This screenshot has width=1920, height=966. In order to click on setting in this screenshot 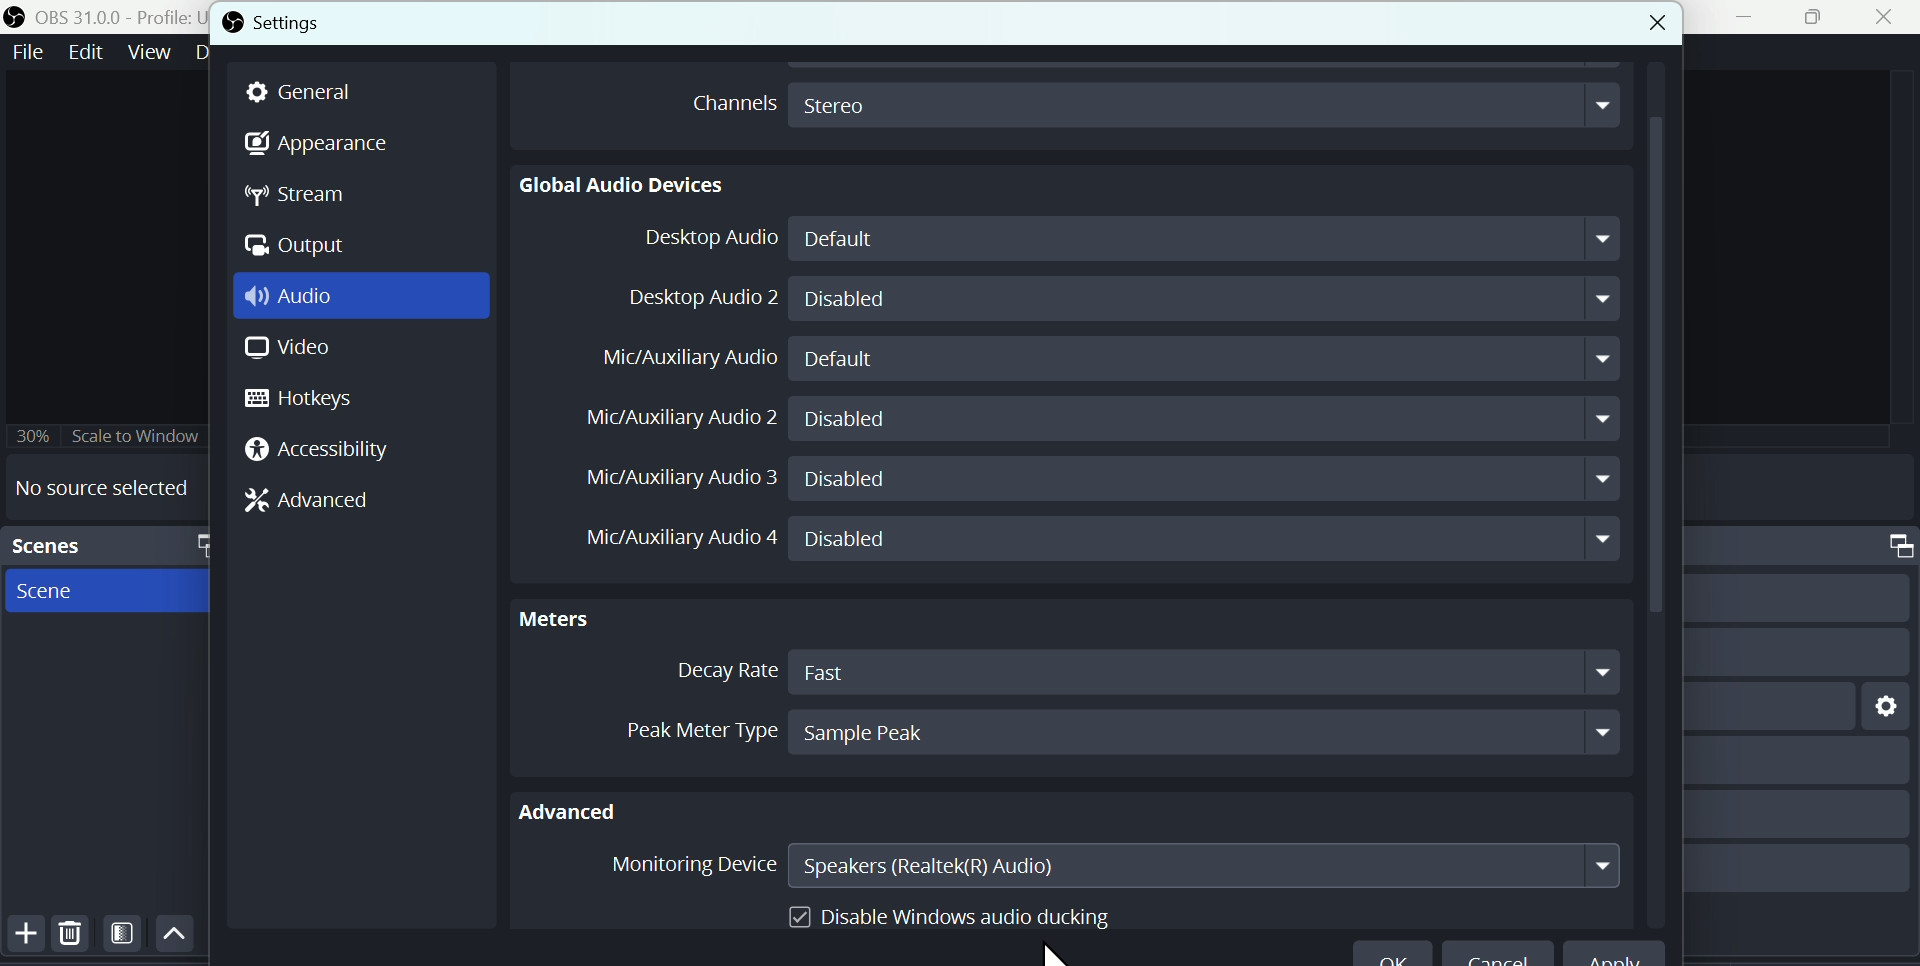, I will do `click(1880, 704)`.